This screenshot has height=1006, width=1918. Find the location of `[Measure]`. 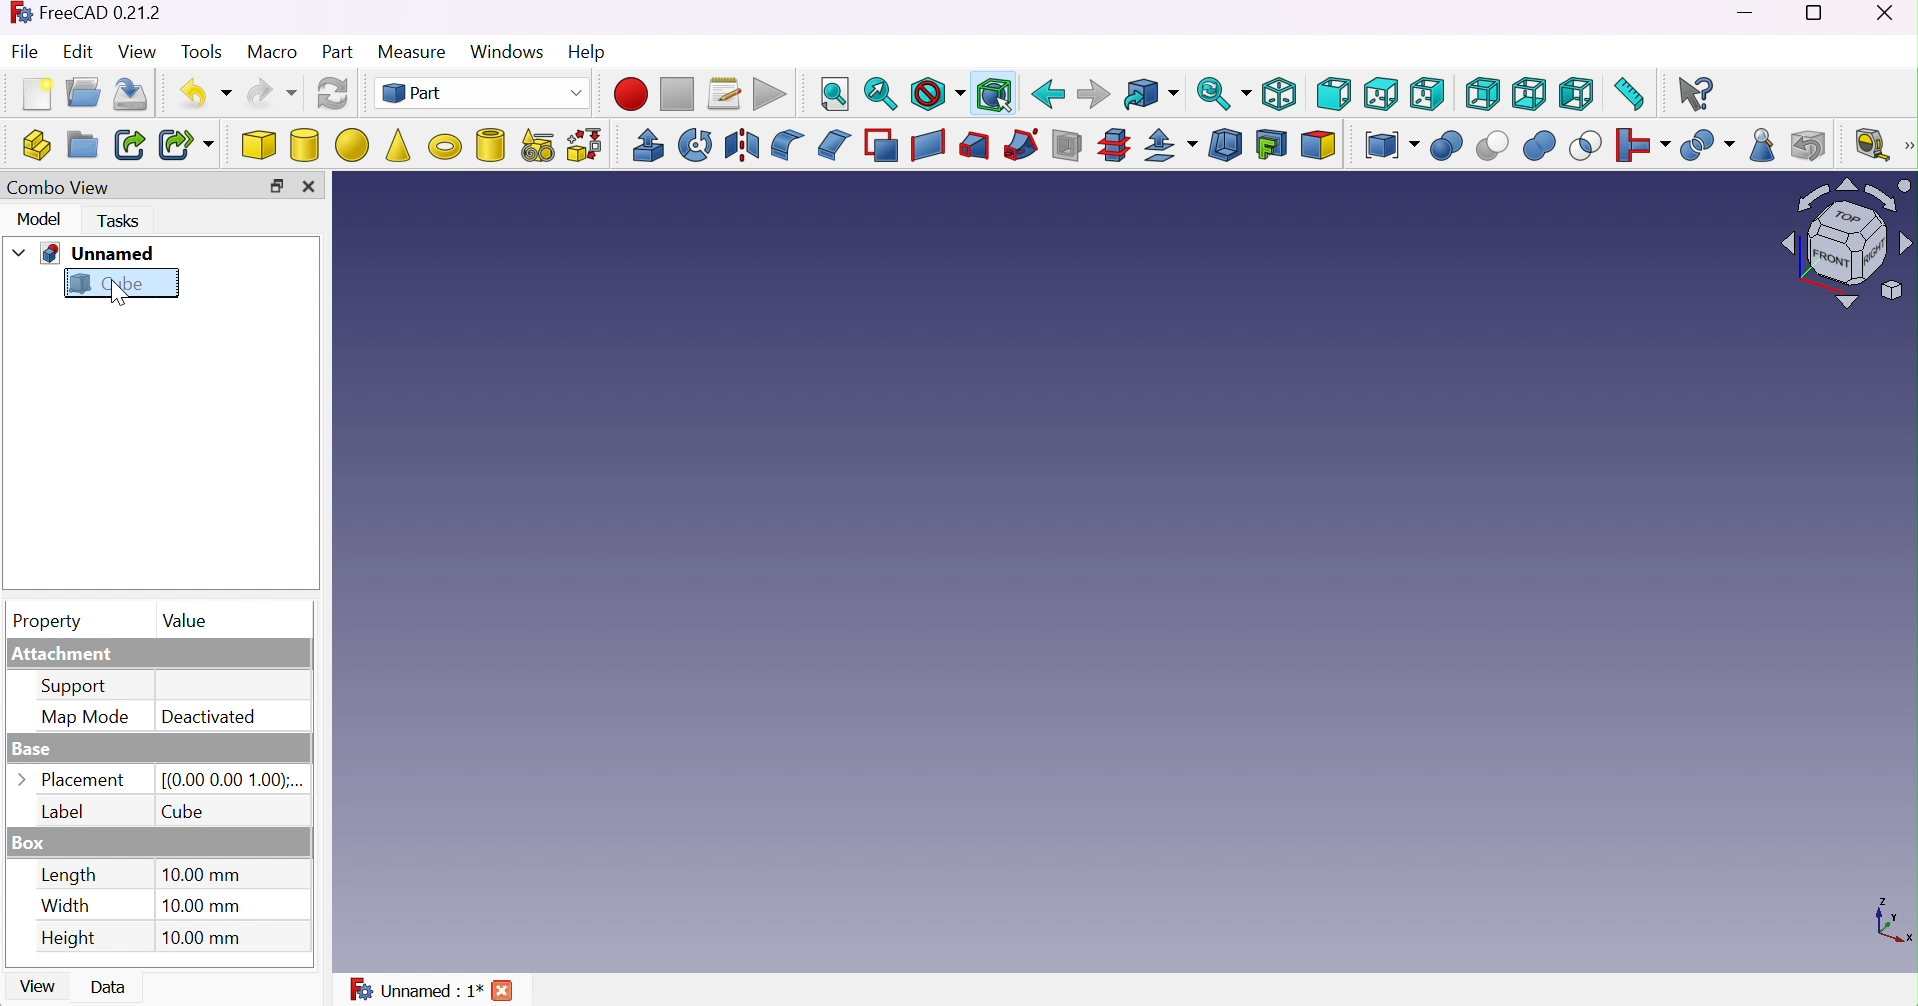

[Measure] is located at coordinates (1906, 144).